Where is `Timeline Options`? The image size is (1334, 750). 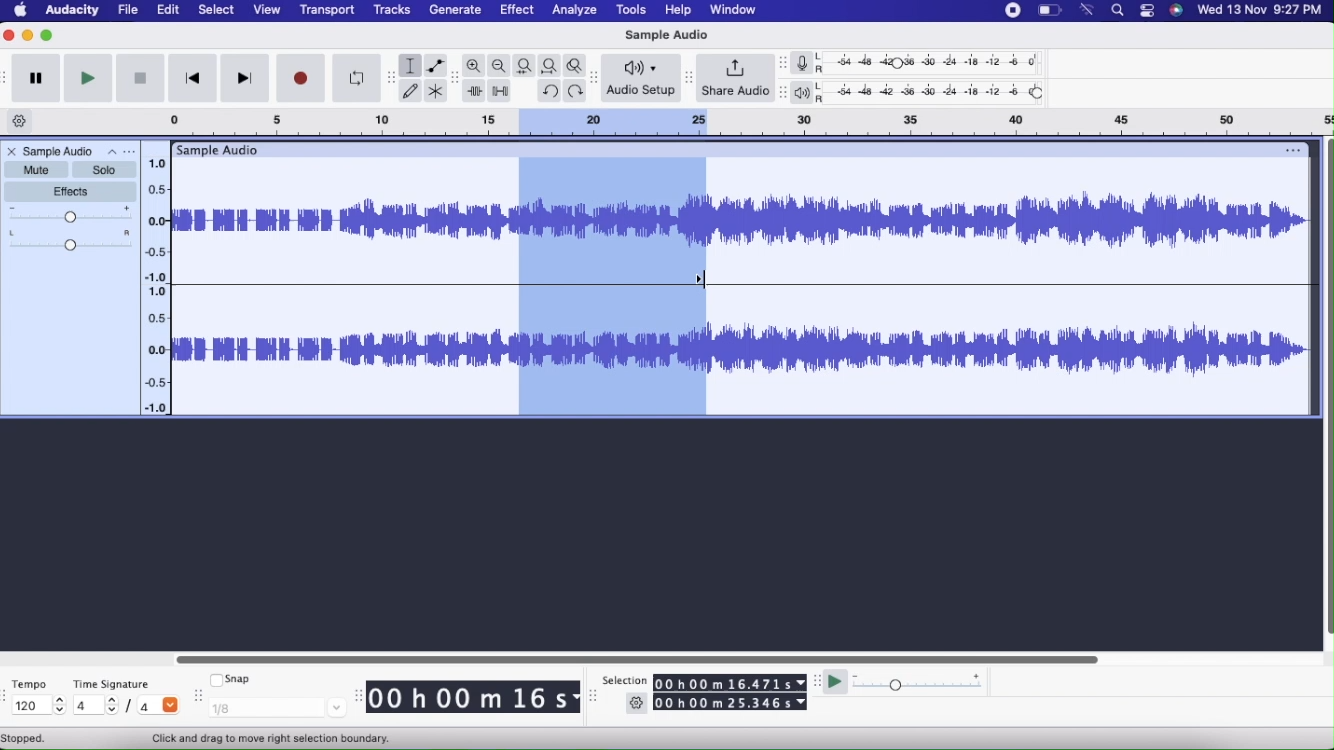
Timeline Options is located at coordinates (21, 122).